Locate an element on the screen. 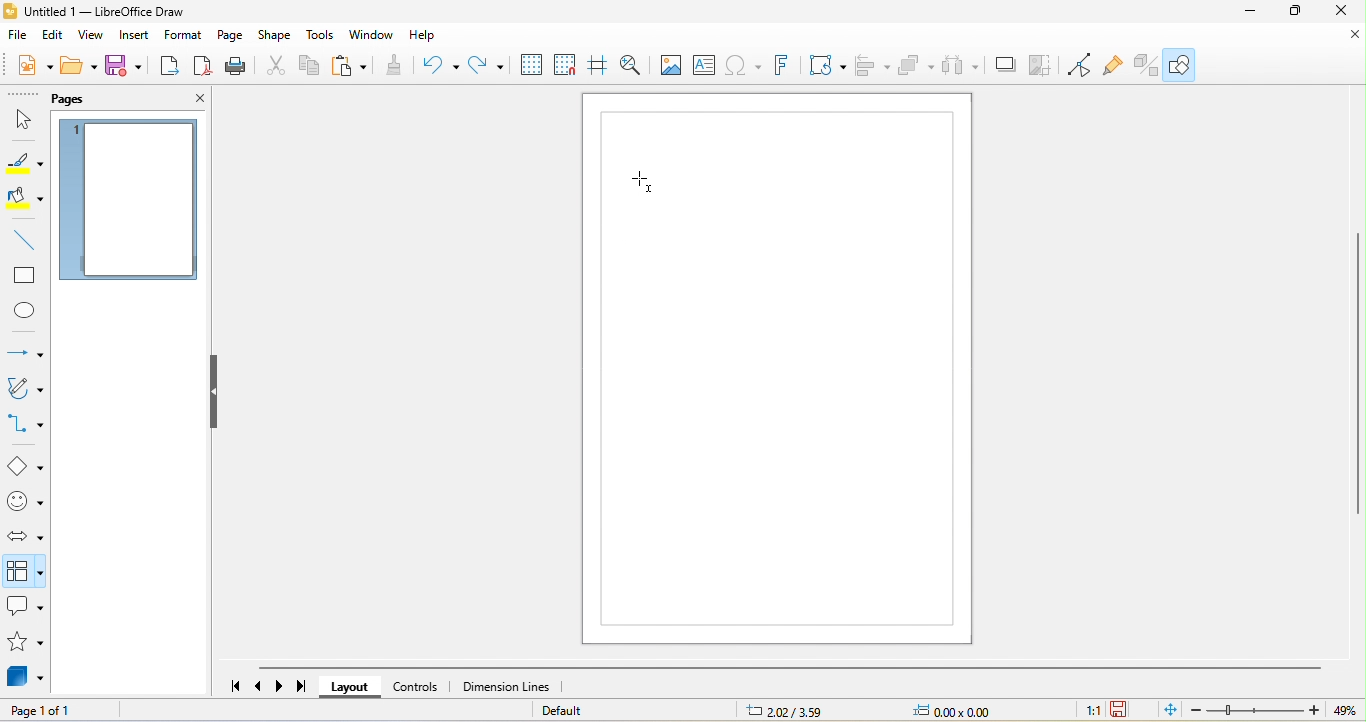  0.00 x0.00 is located at coordinates (954, 711).